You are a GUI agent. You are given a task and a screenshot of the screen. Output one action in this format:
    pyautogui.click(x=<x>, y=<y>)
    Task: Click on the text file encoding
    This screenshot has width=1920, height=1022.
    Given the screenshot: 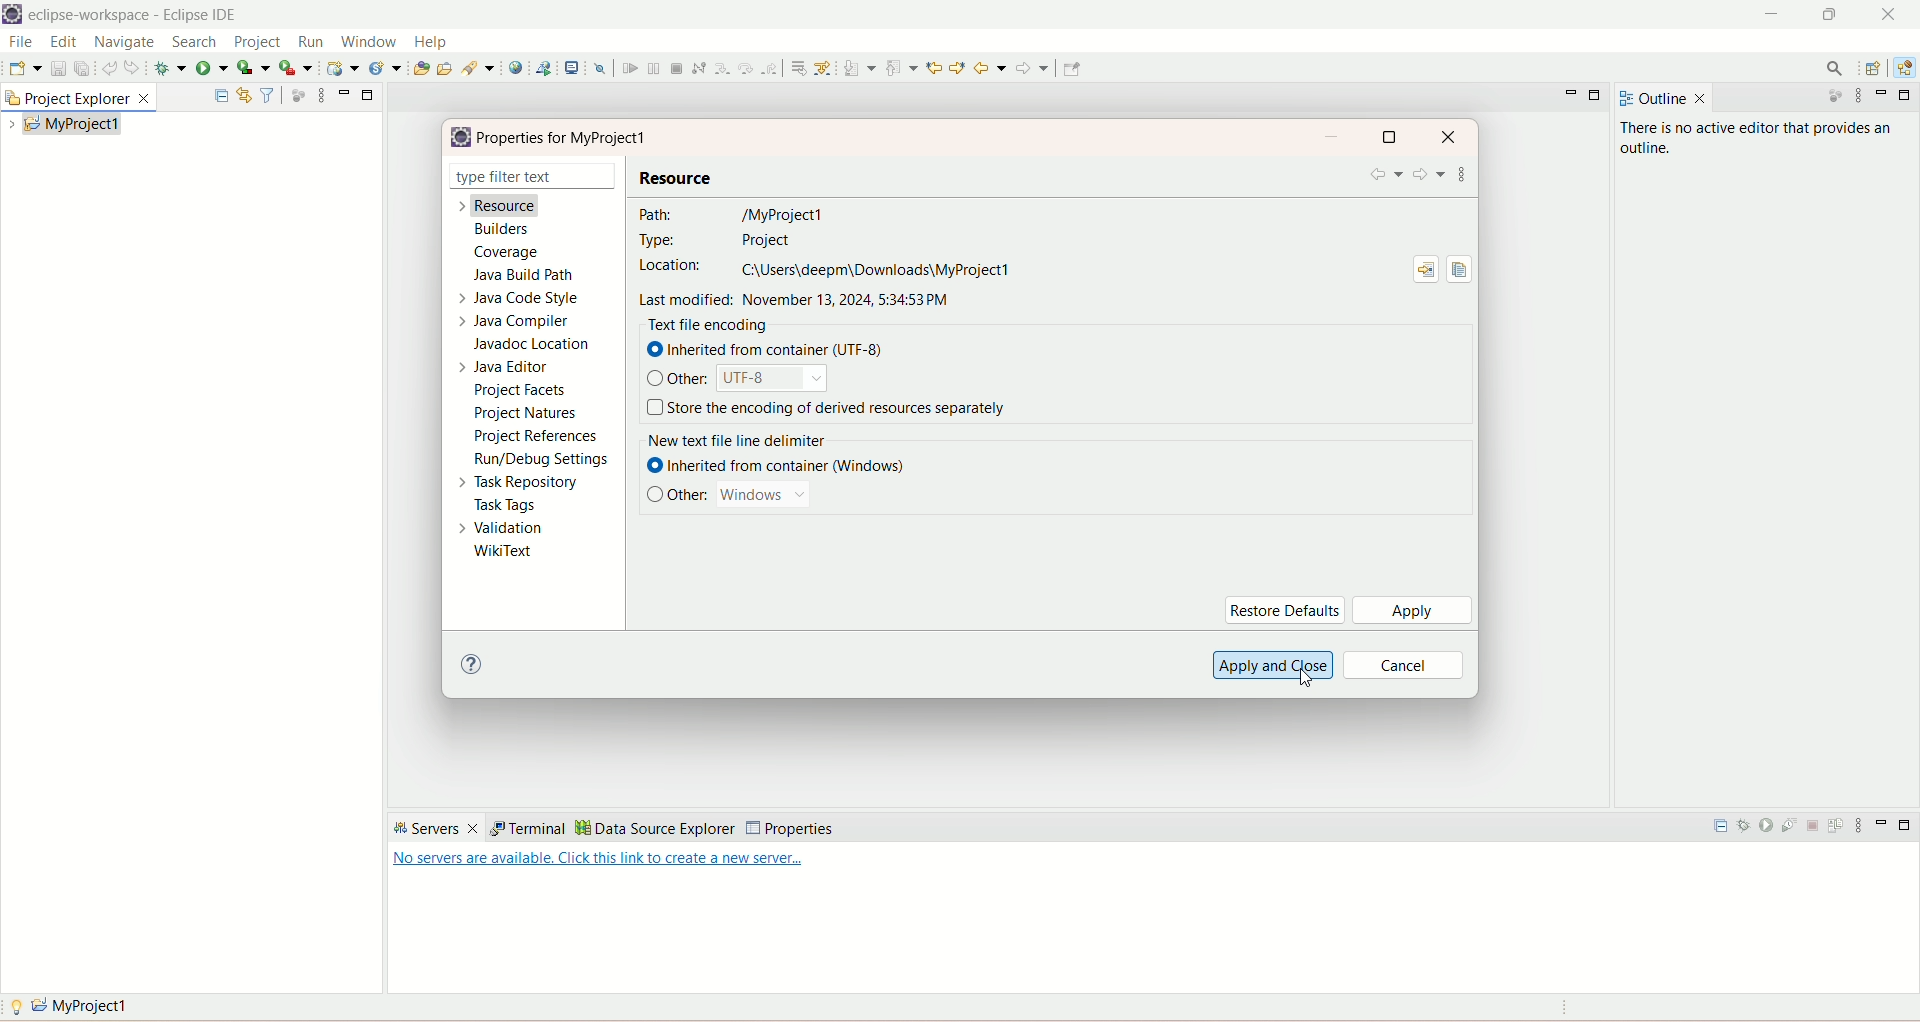 What is the action you would take?
    pyautogui.click(x=707, y=326)
    